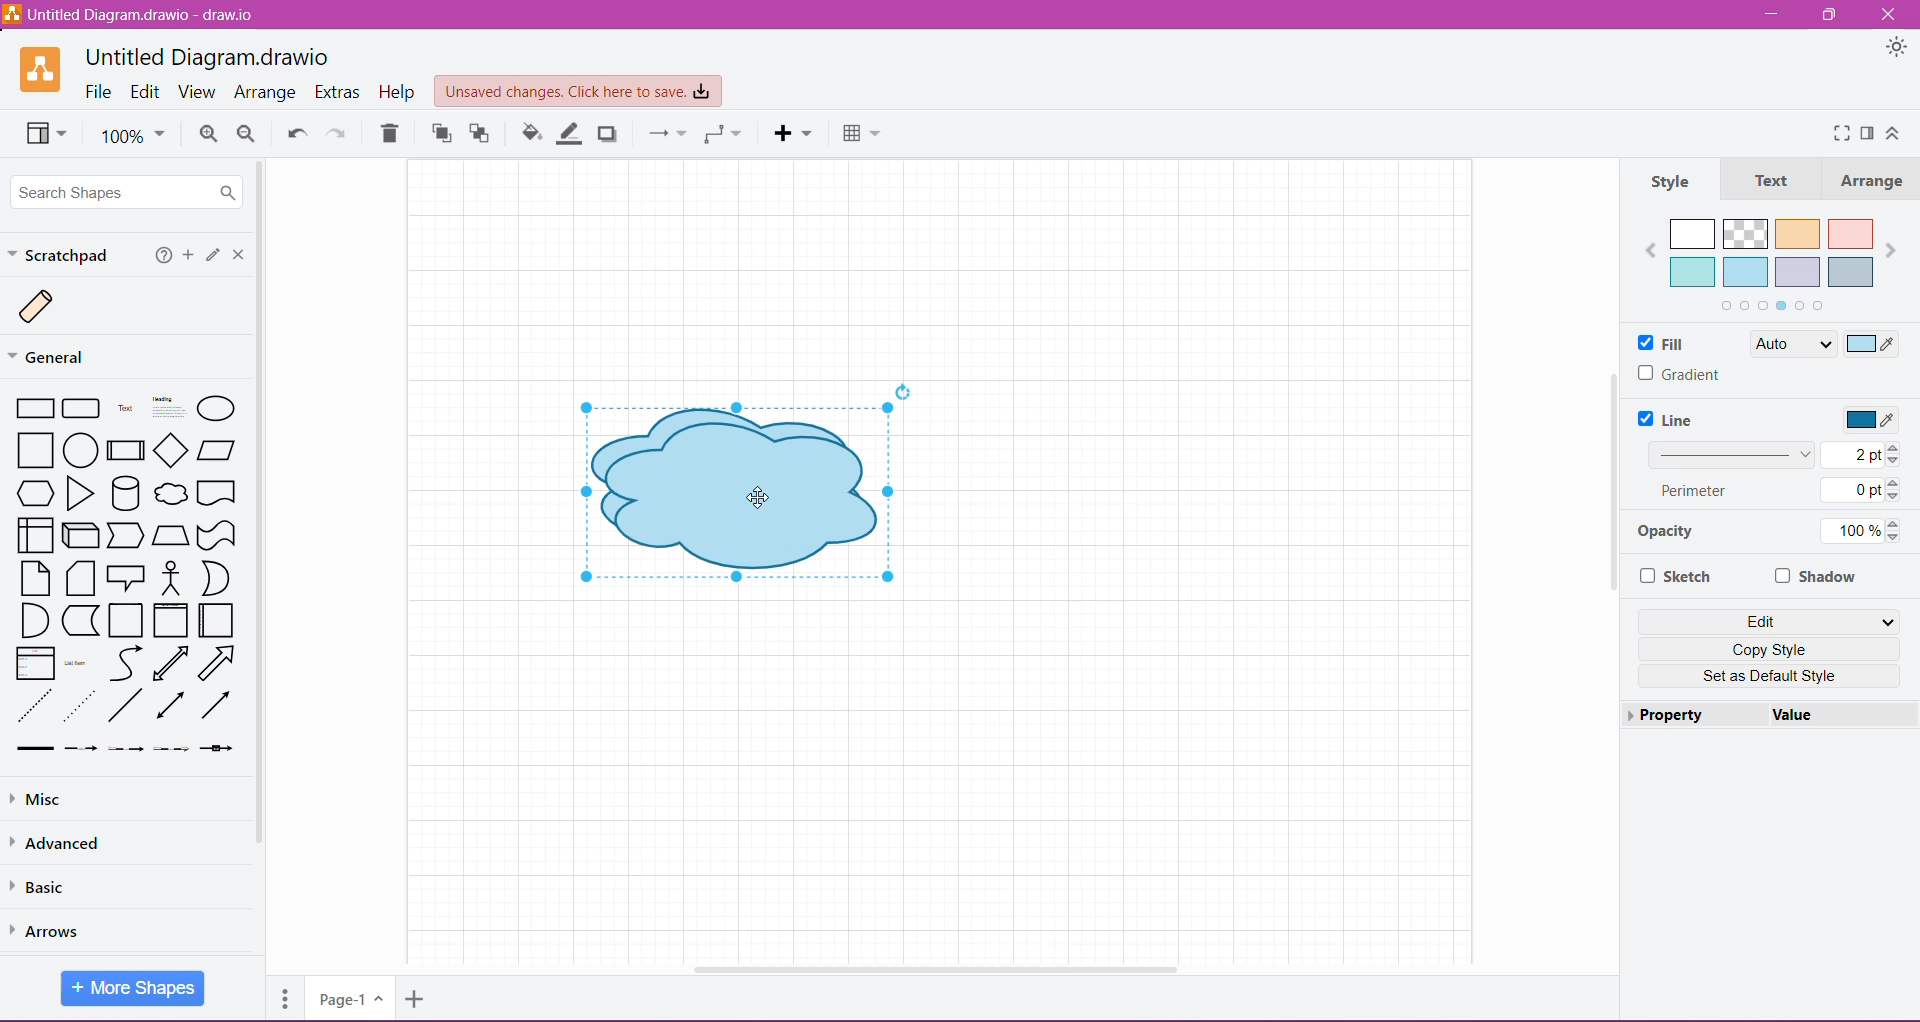  Describe the element at coordinates (933, 969) in the screenshot. I see `Horizontal Scroll Bar` at that location.